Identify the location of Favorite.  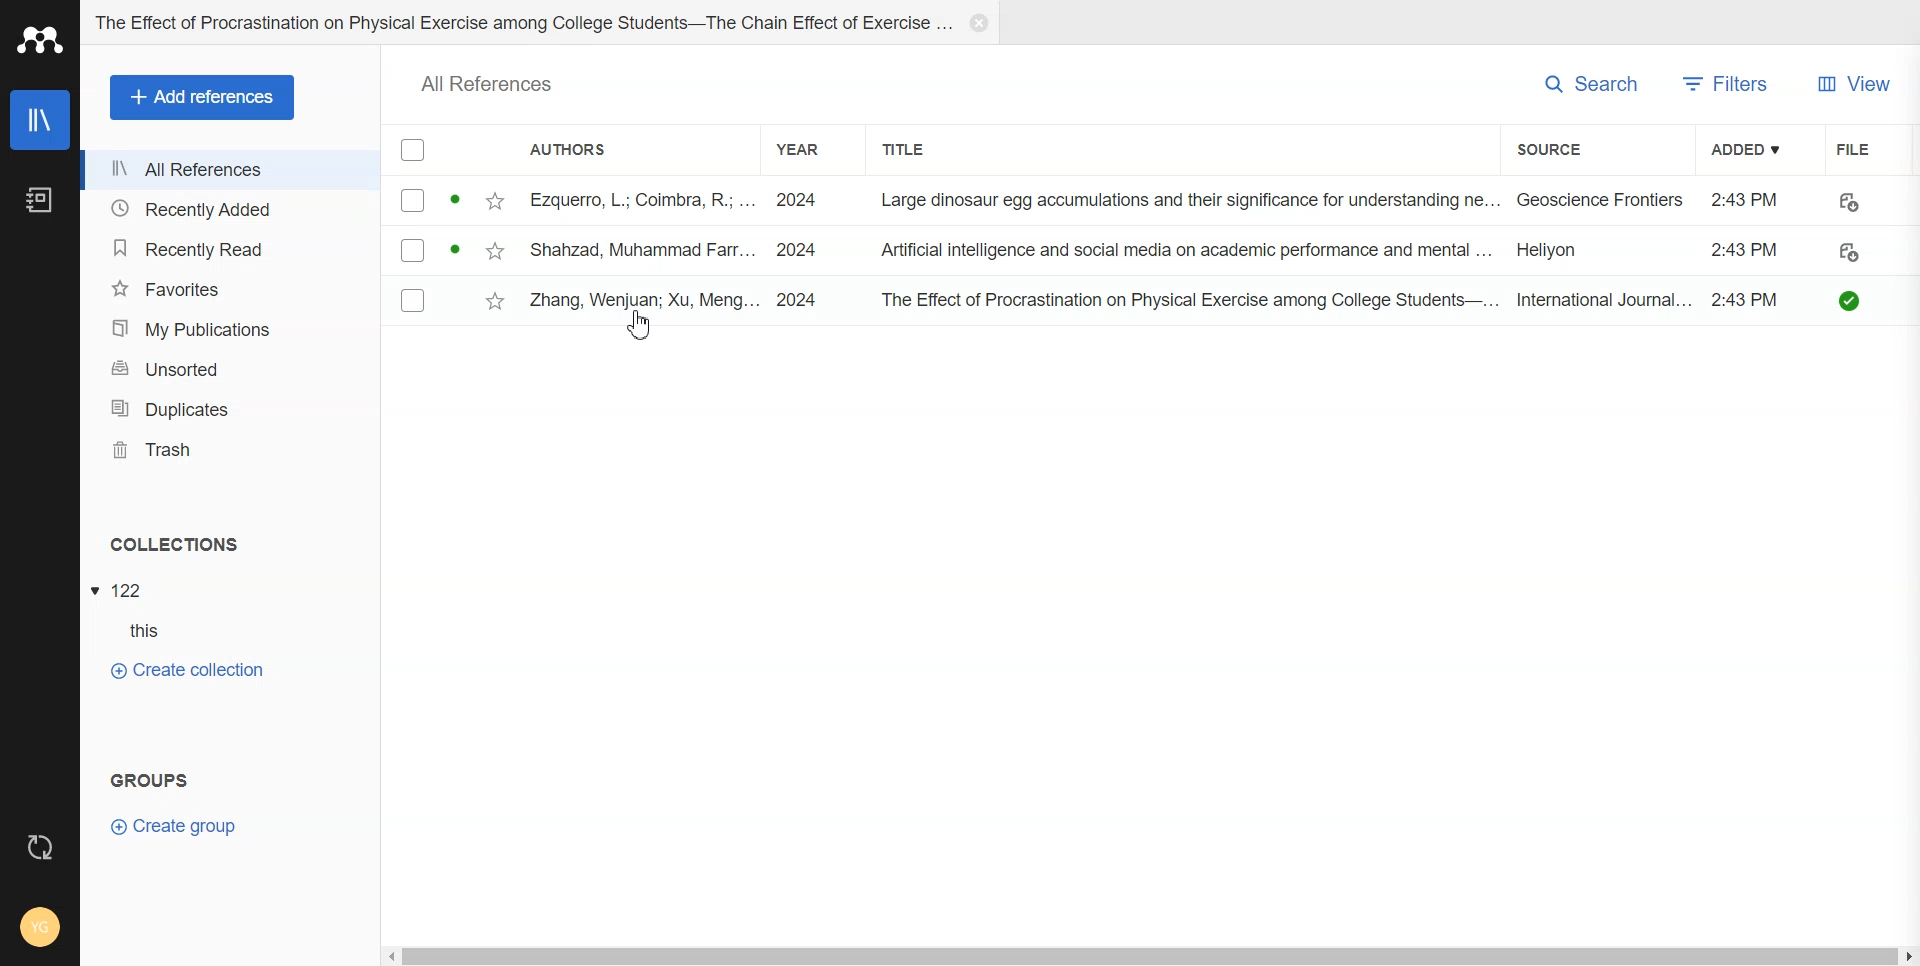
(496, 295).